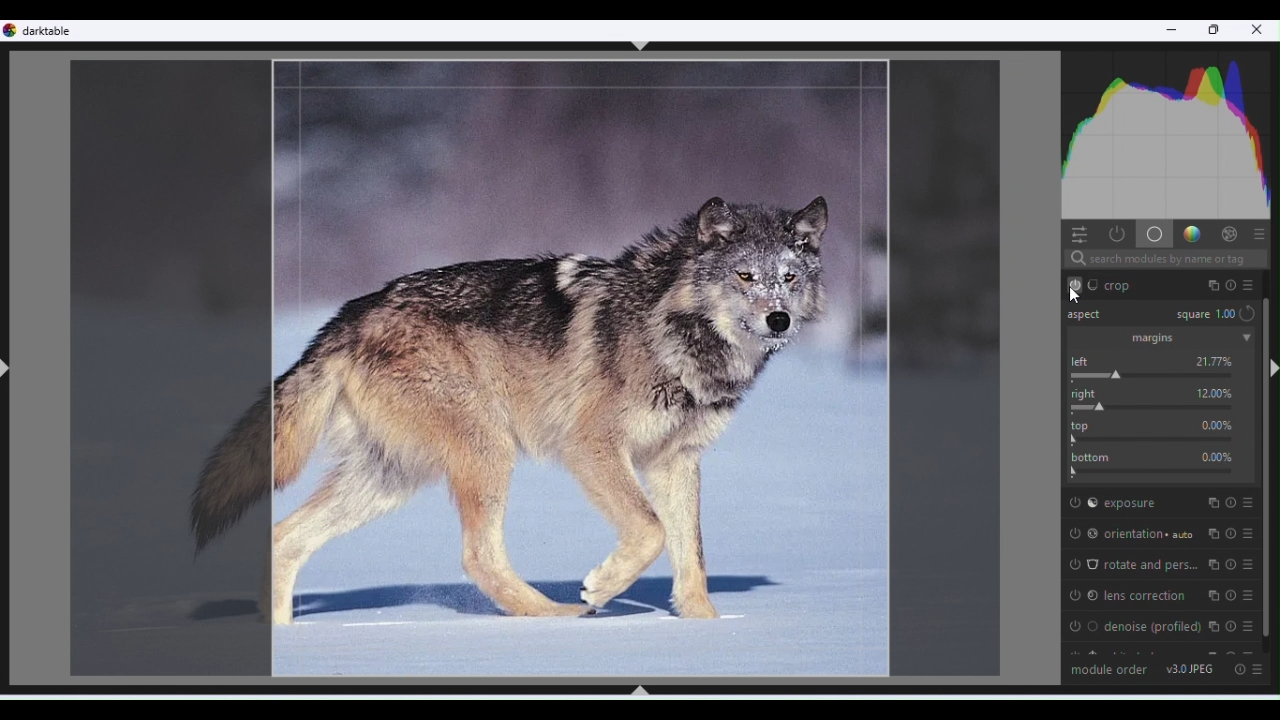 The image size is (1280, 720). I want to click on Preset, so click(1261, 670).